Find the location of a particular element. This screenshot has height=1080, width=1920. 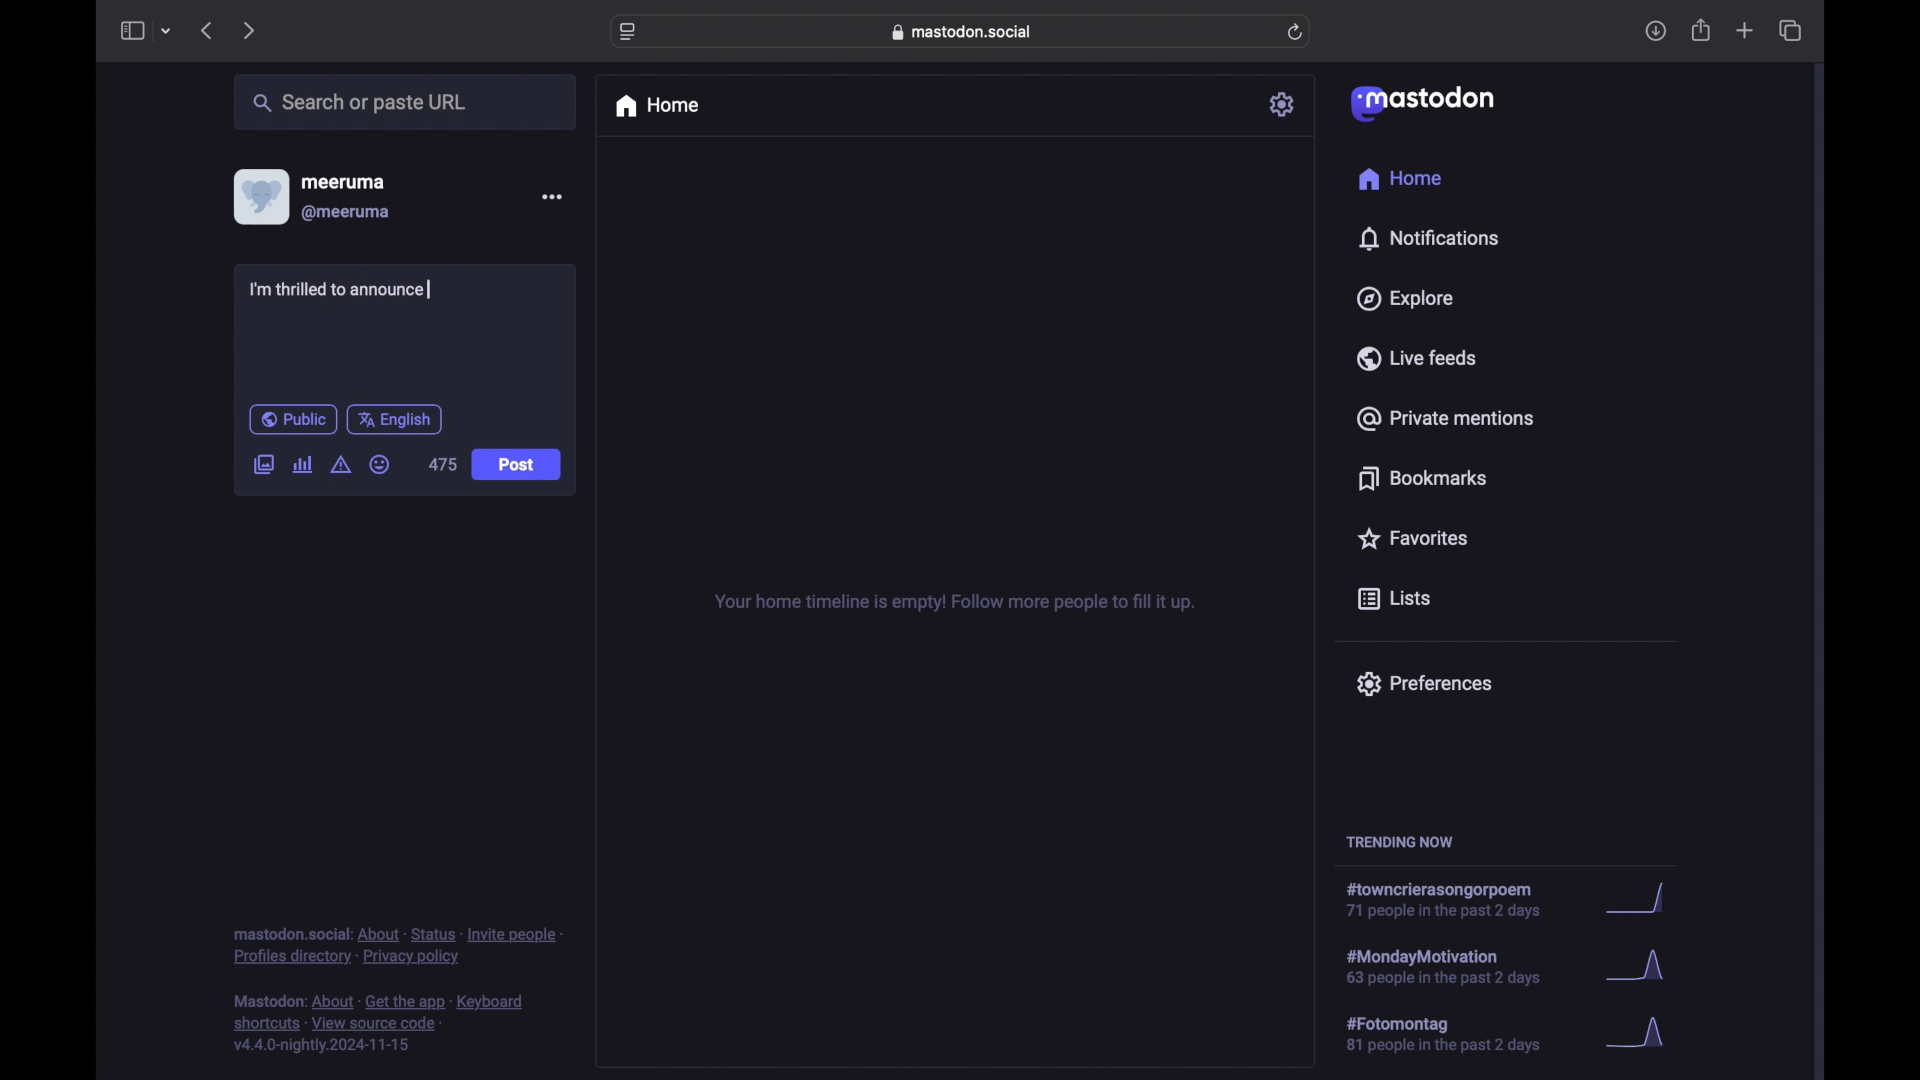

lists is located at coordinates (1394, 600).